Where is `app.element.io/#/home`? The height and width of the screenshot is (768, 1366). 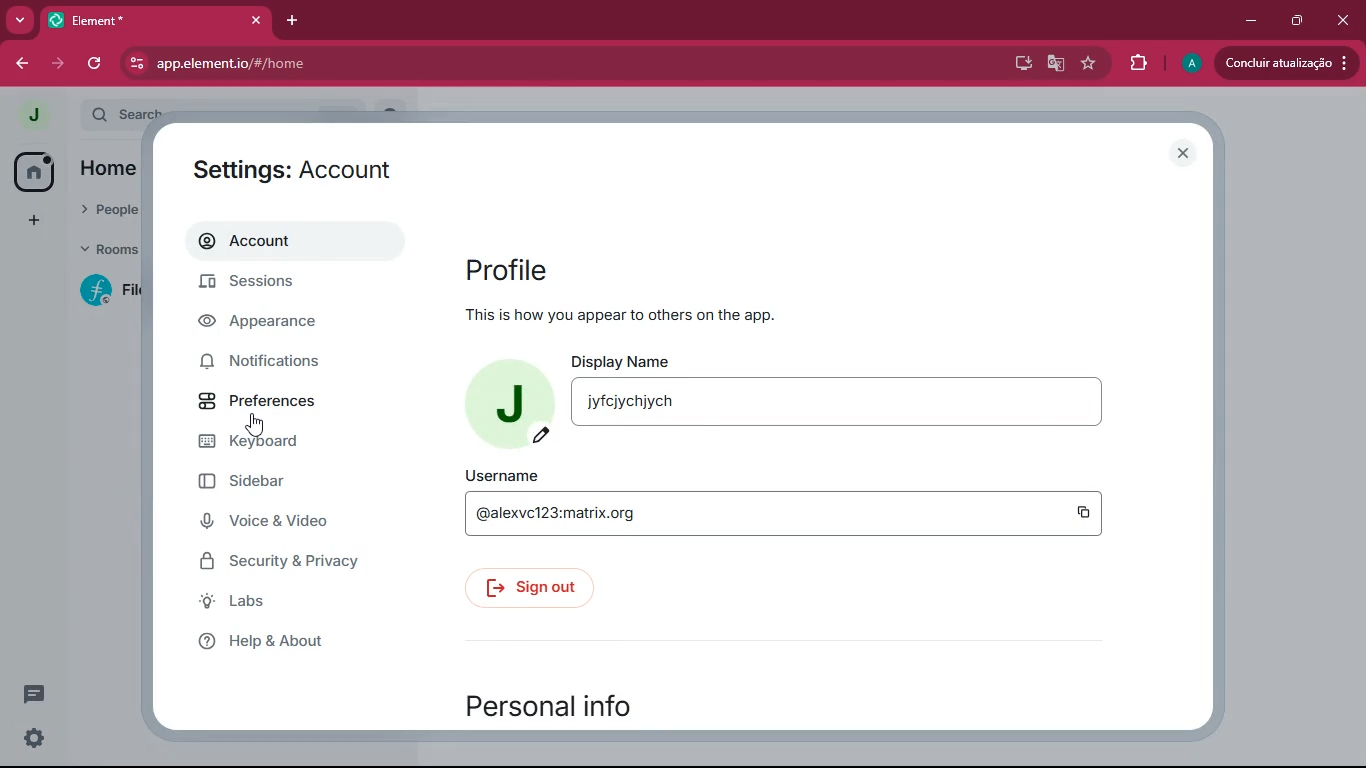
app.element.io/#/home is located at coordinates (328, 64).